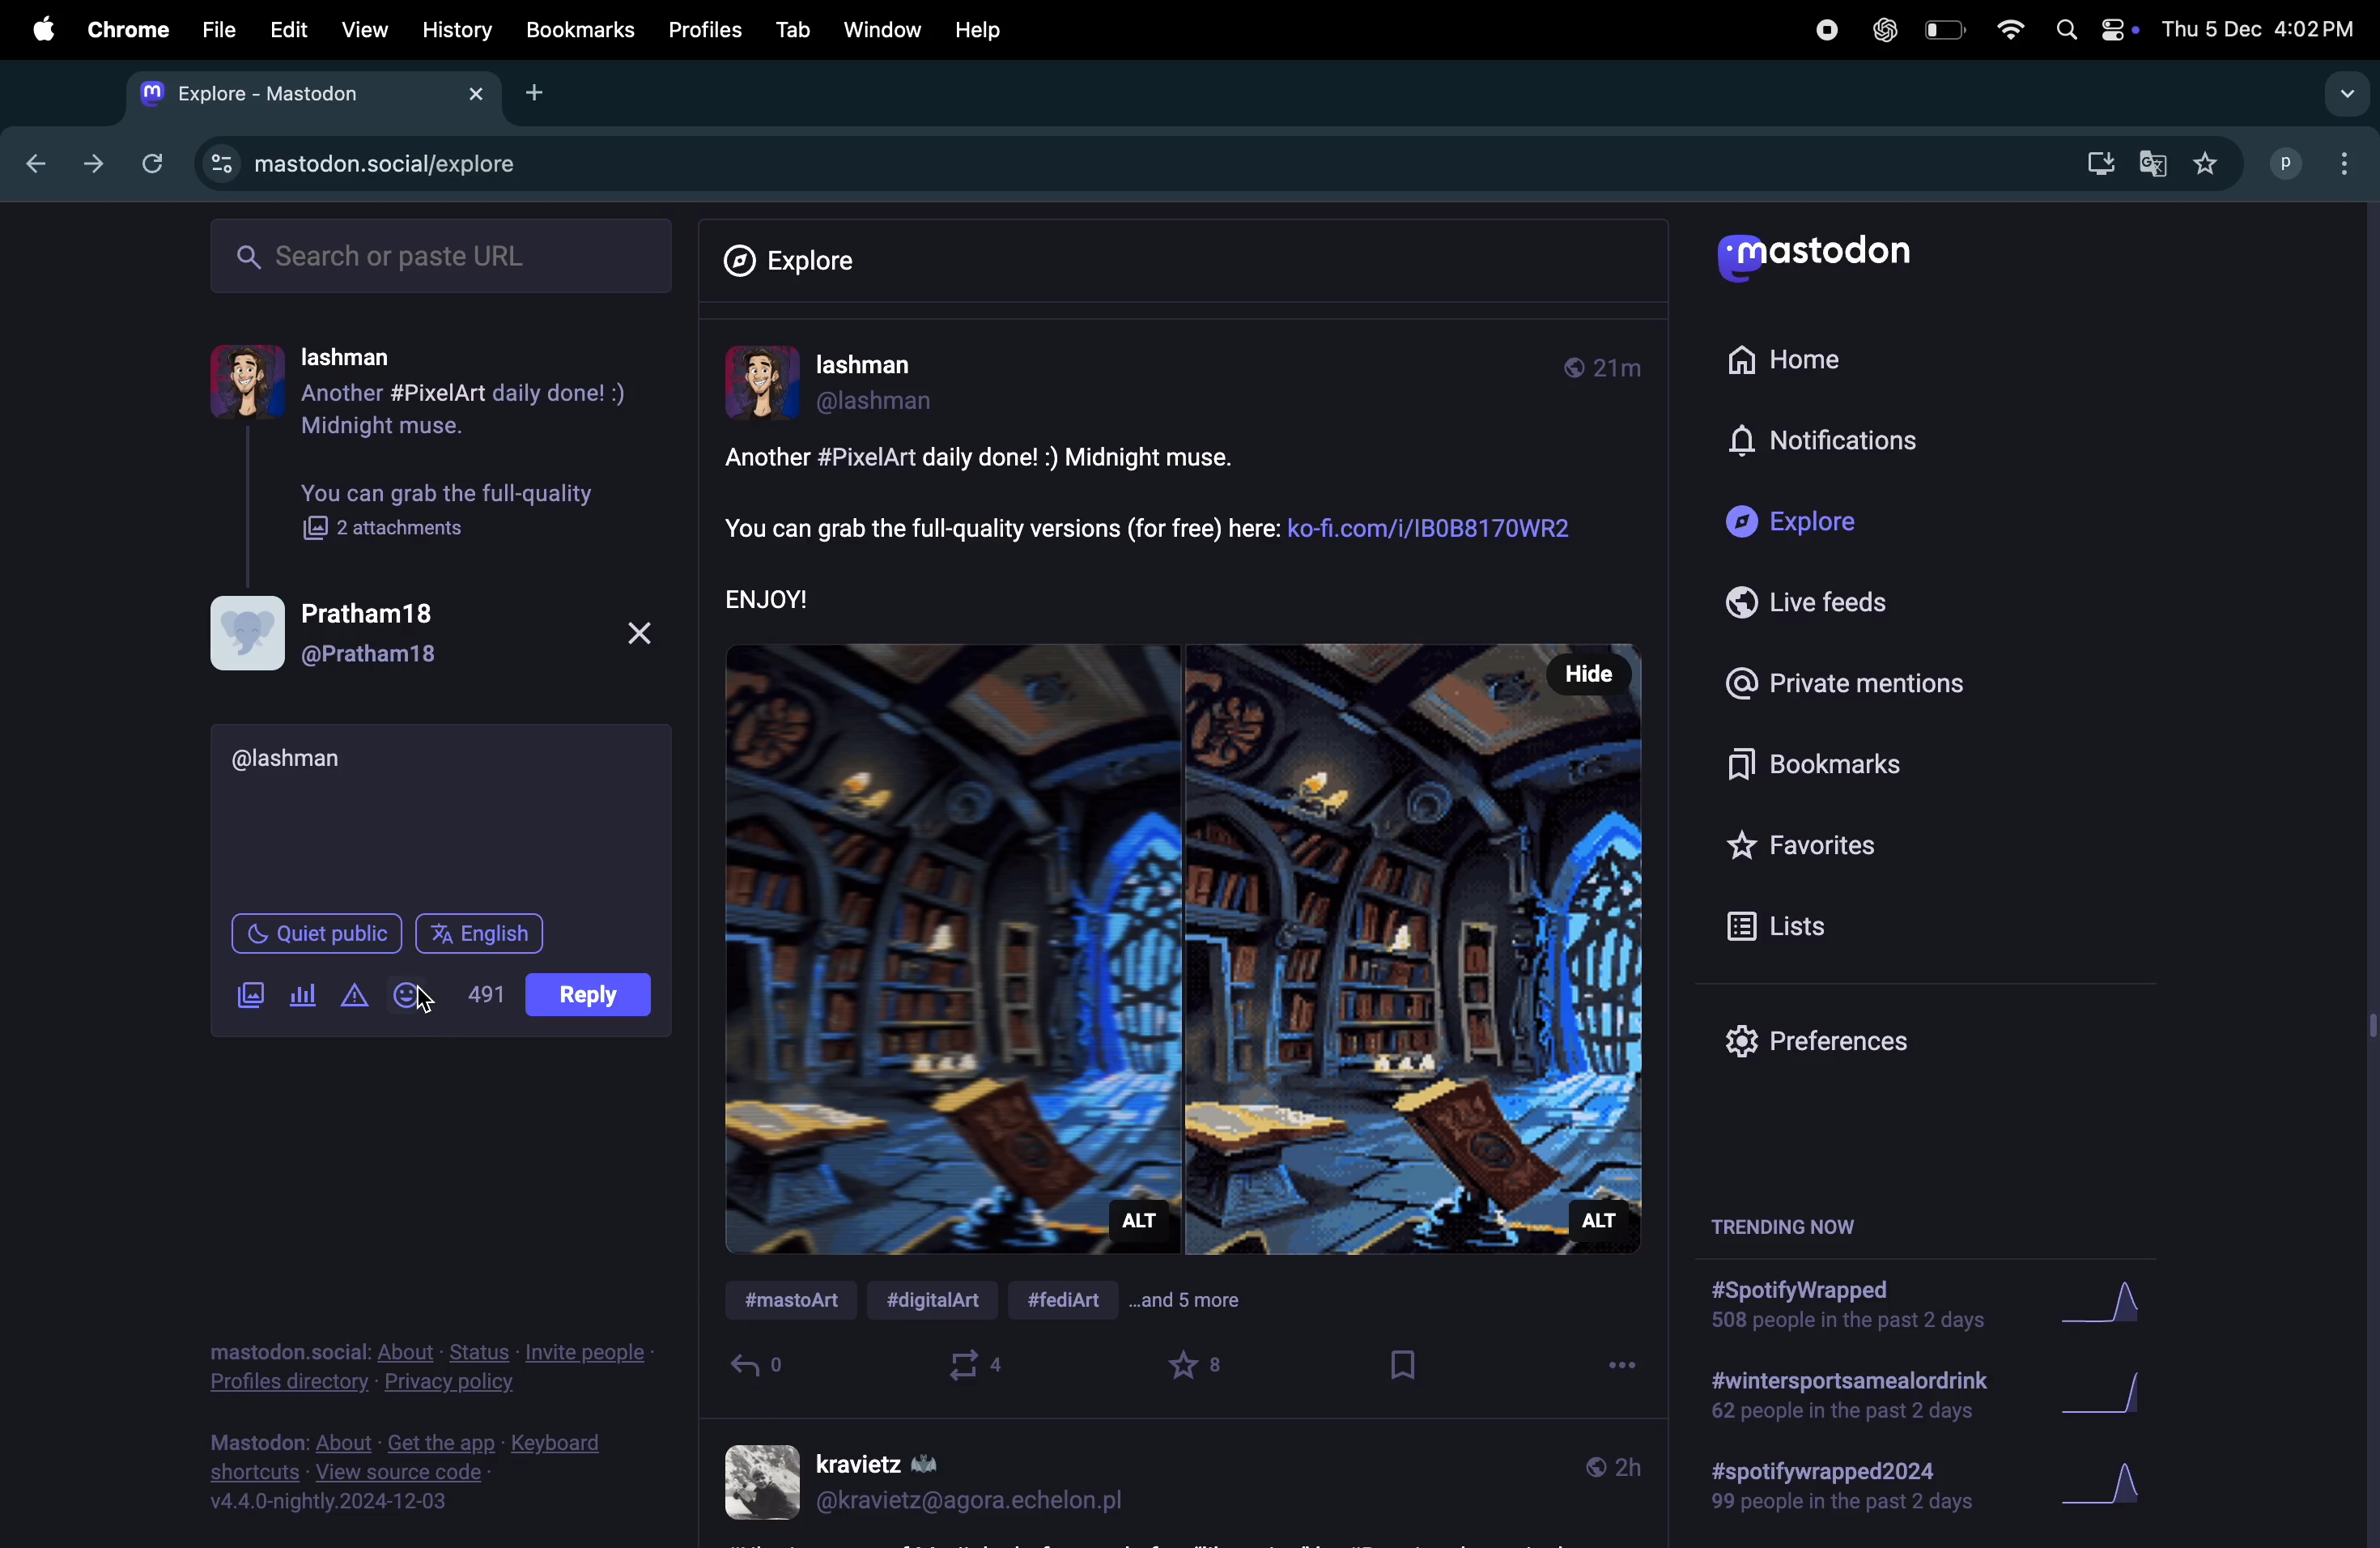  Describe the element at coordinates (429, 638) in the screenshot. I see `user profile` at that location.